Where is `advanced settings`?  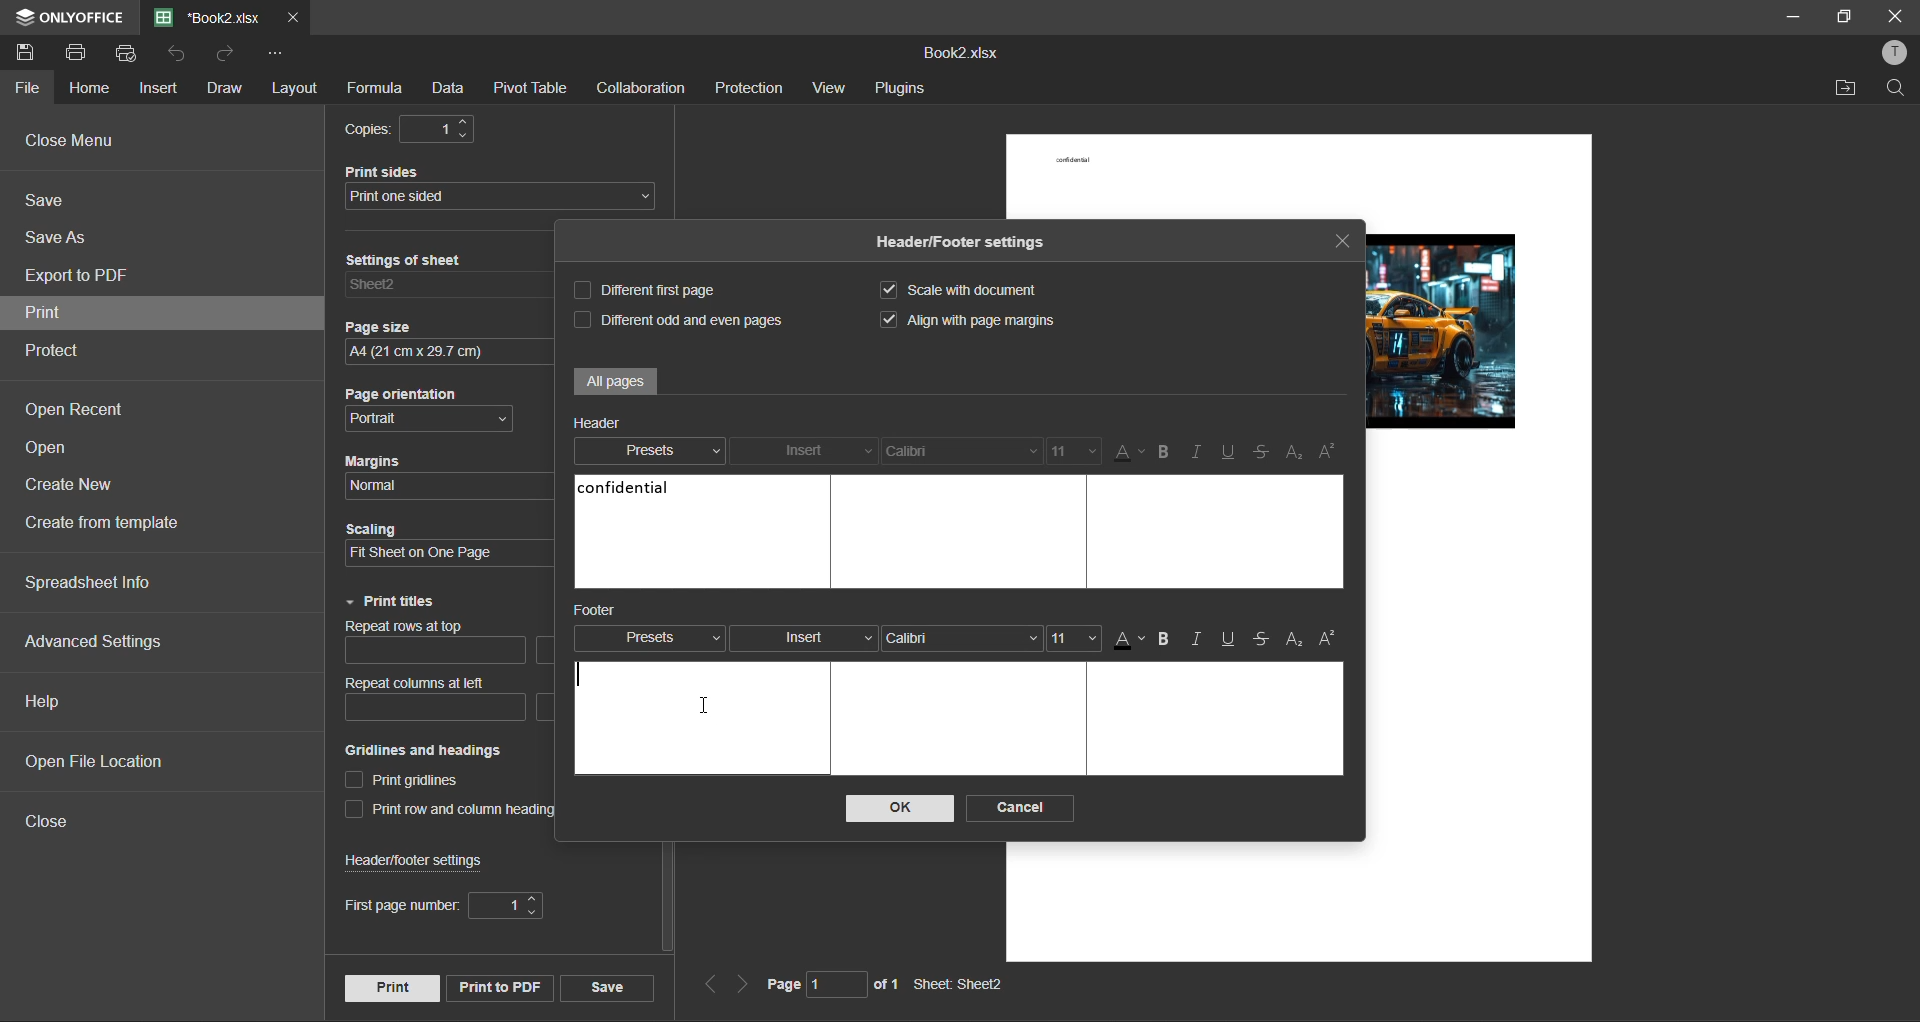
advanced settings is located at coordinates (101, 644).